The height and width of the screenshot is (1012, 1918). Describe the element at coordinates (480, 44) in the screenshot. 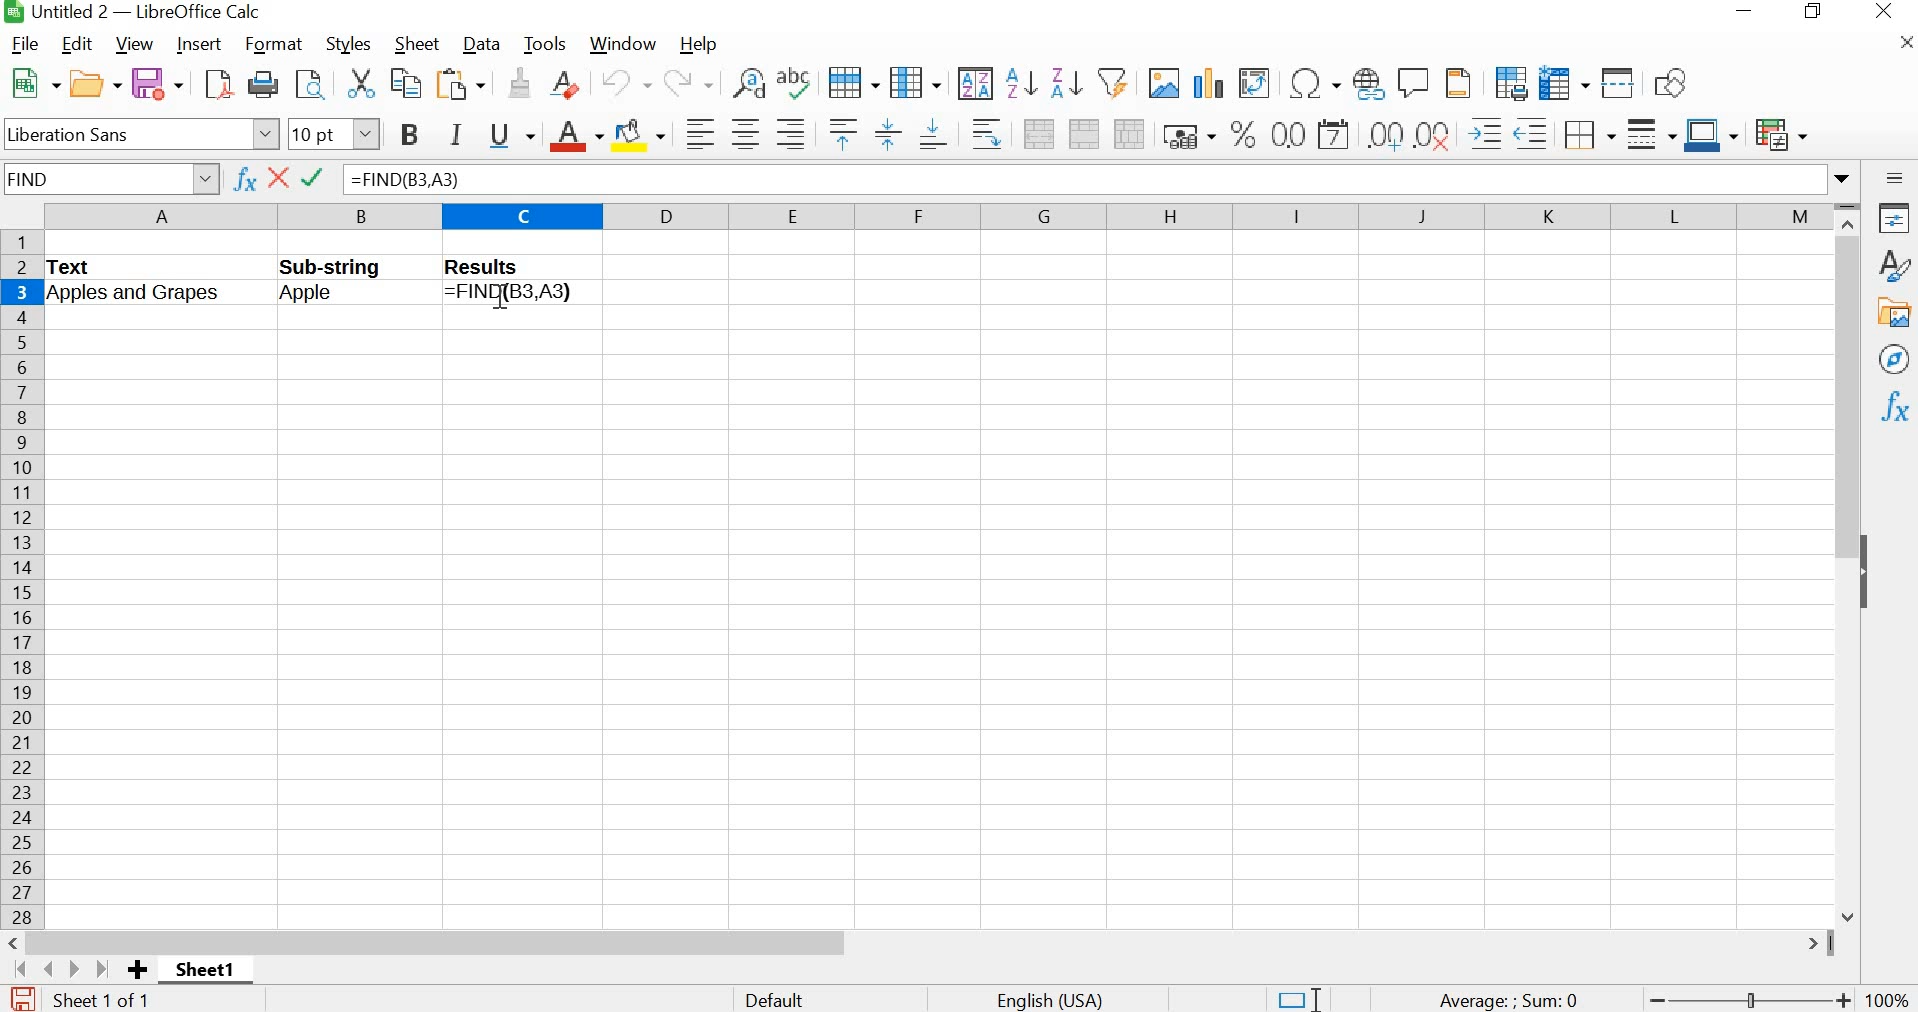

I see `data` at that location.